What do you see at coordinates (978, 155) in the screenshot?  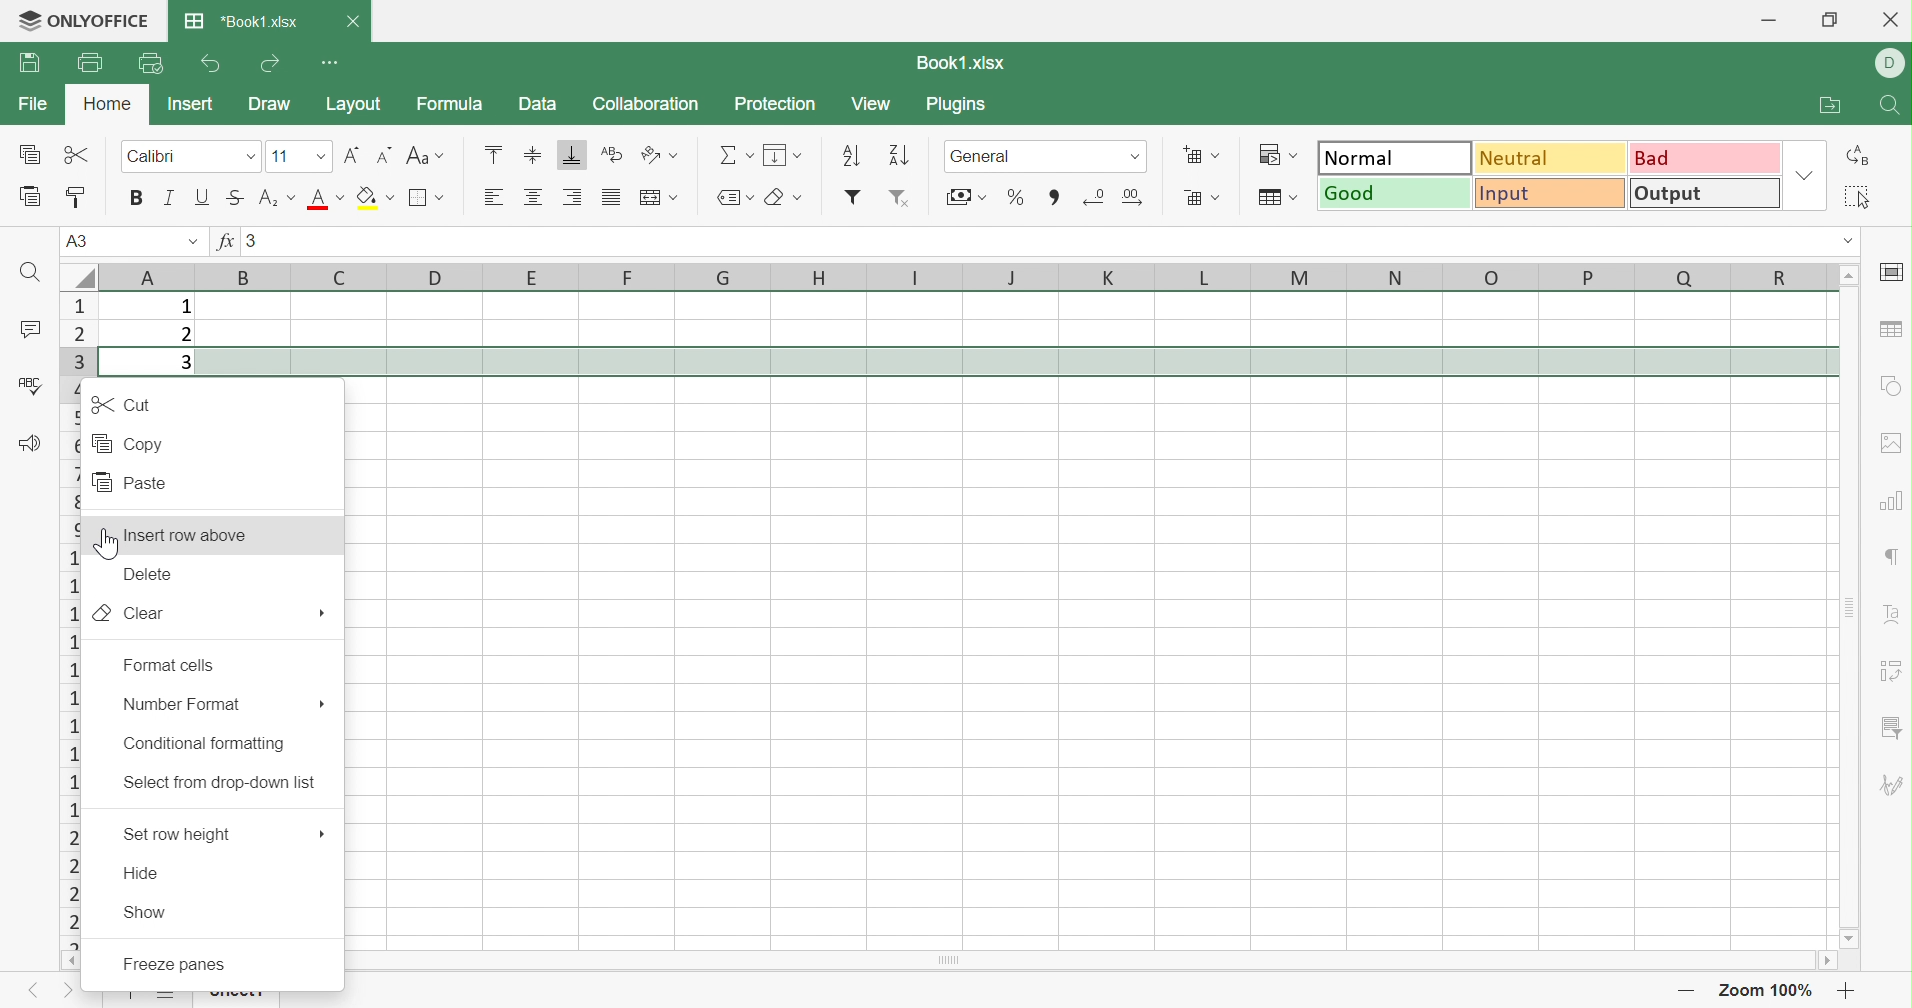 I see `General` at bounding box center [978, 155].